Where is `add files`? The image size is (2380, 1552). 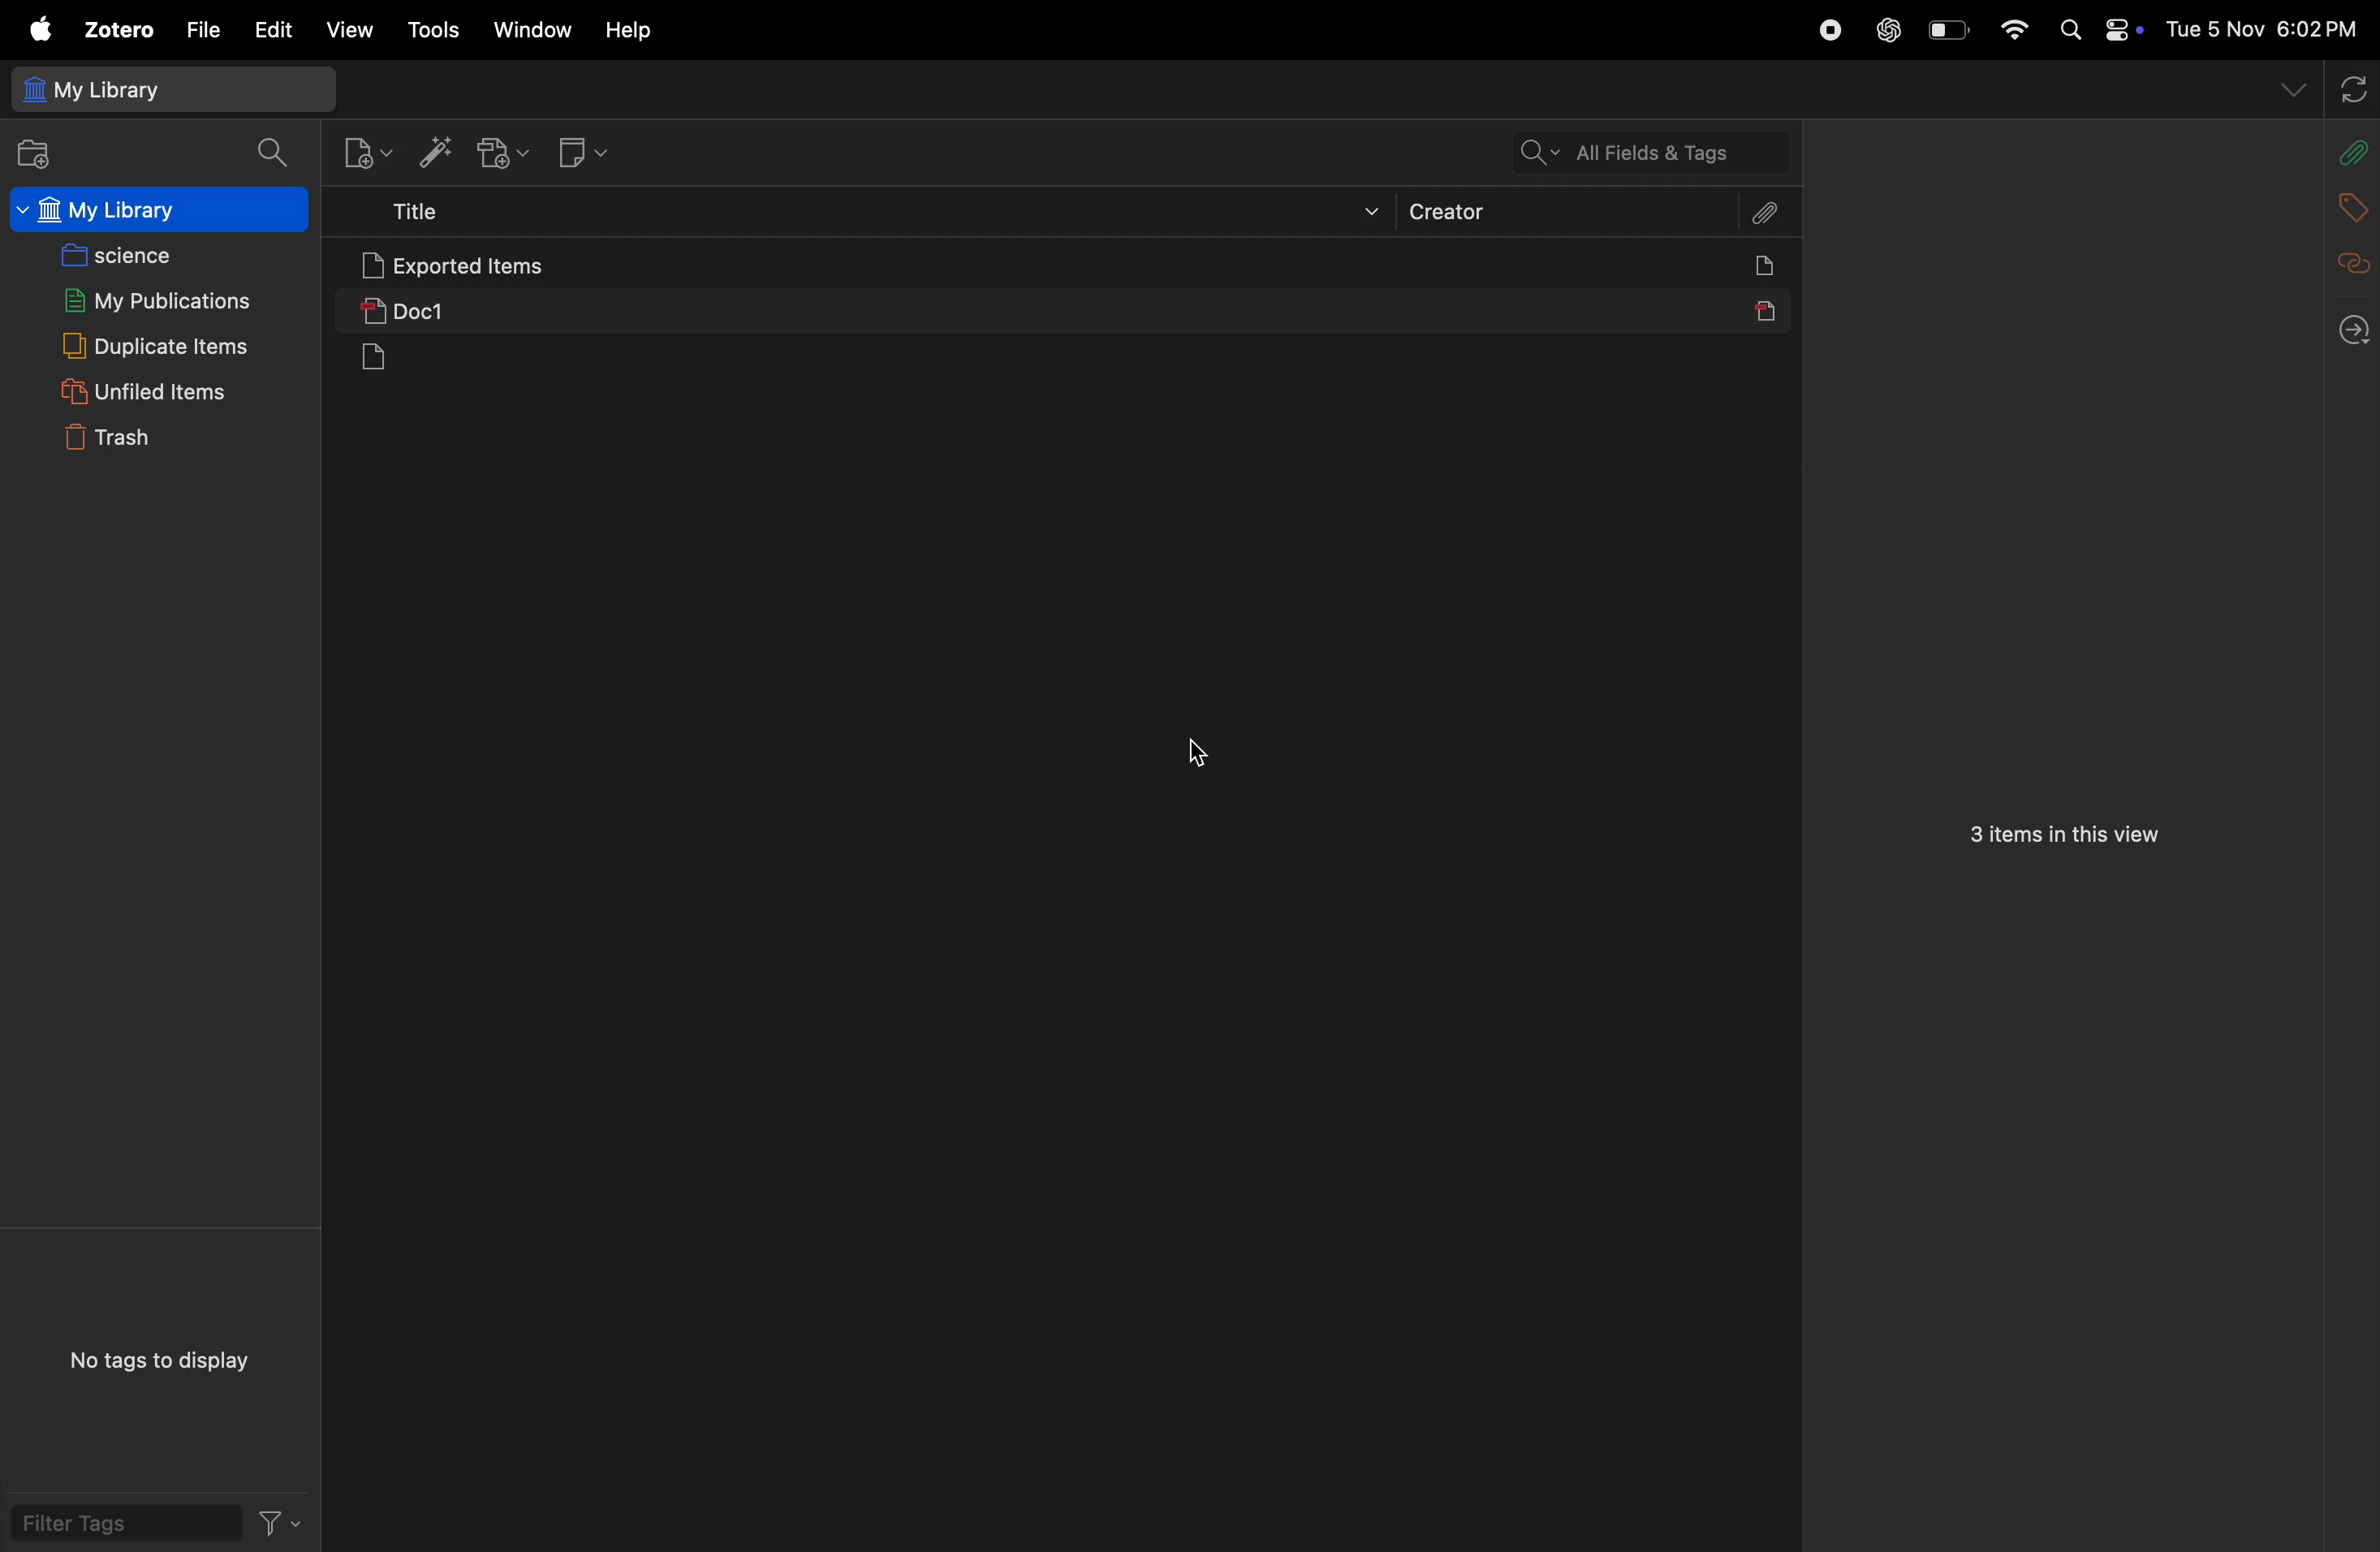
add files is located at coordinates (35, 157).